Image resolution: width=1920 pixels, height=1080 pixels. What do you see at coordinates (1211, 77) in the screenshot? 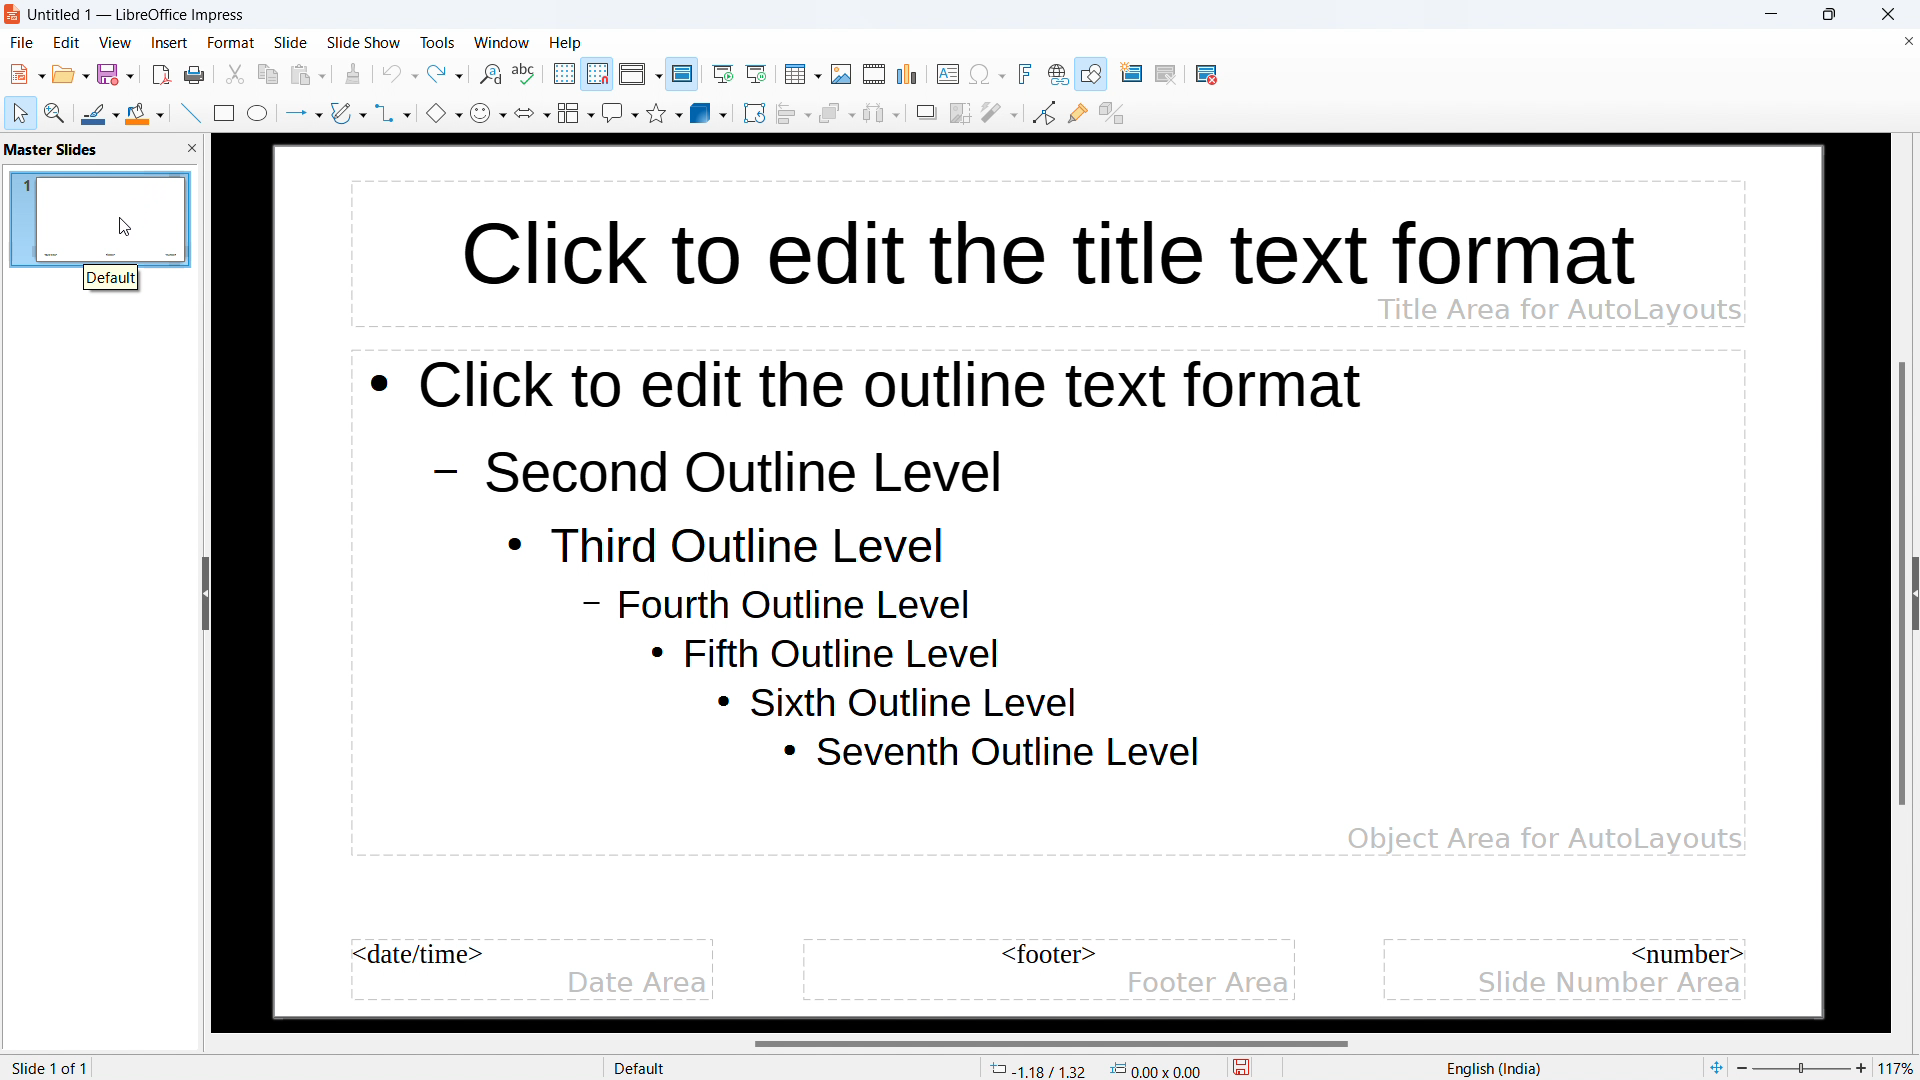
I see `delete slide` at bounding box center [1211, 77].